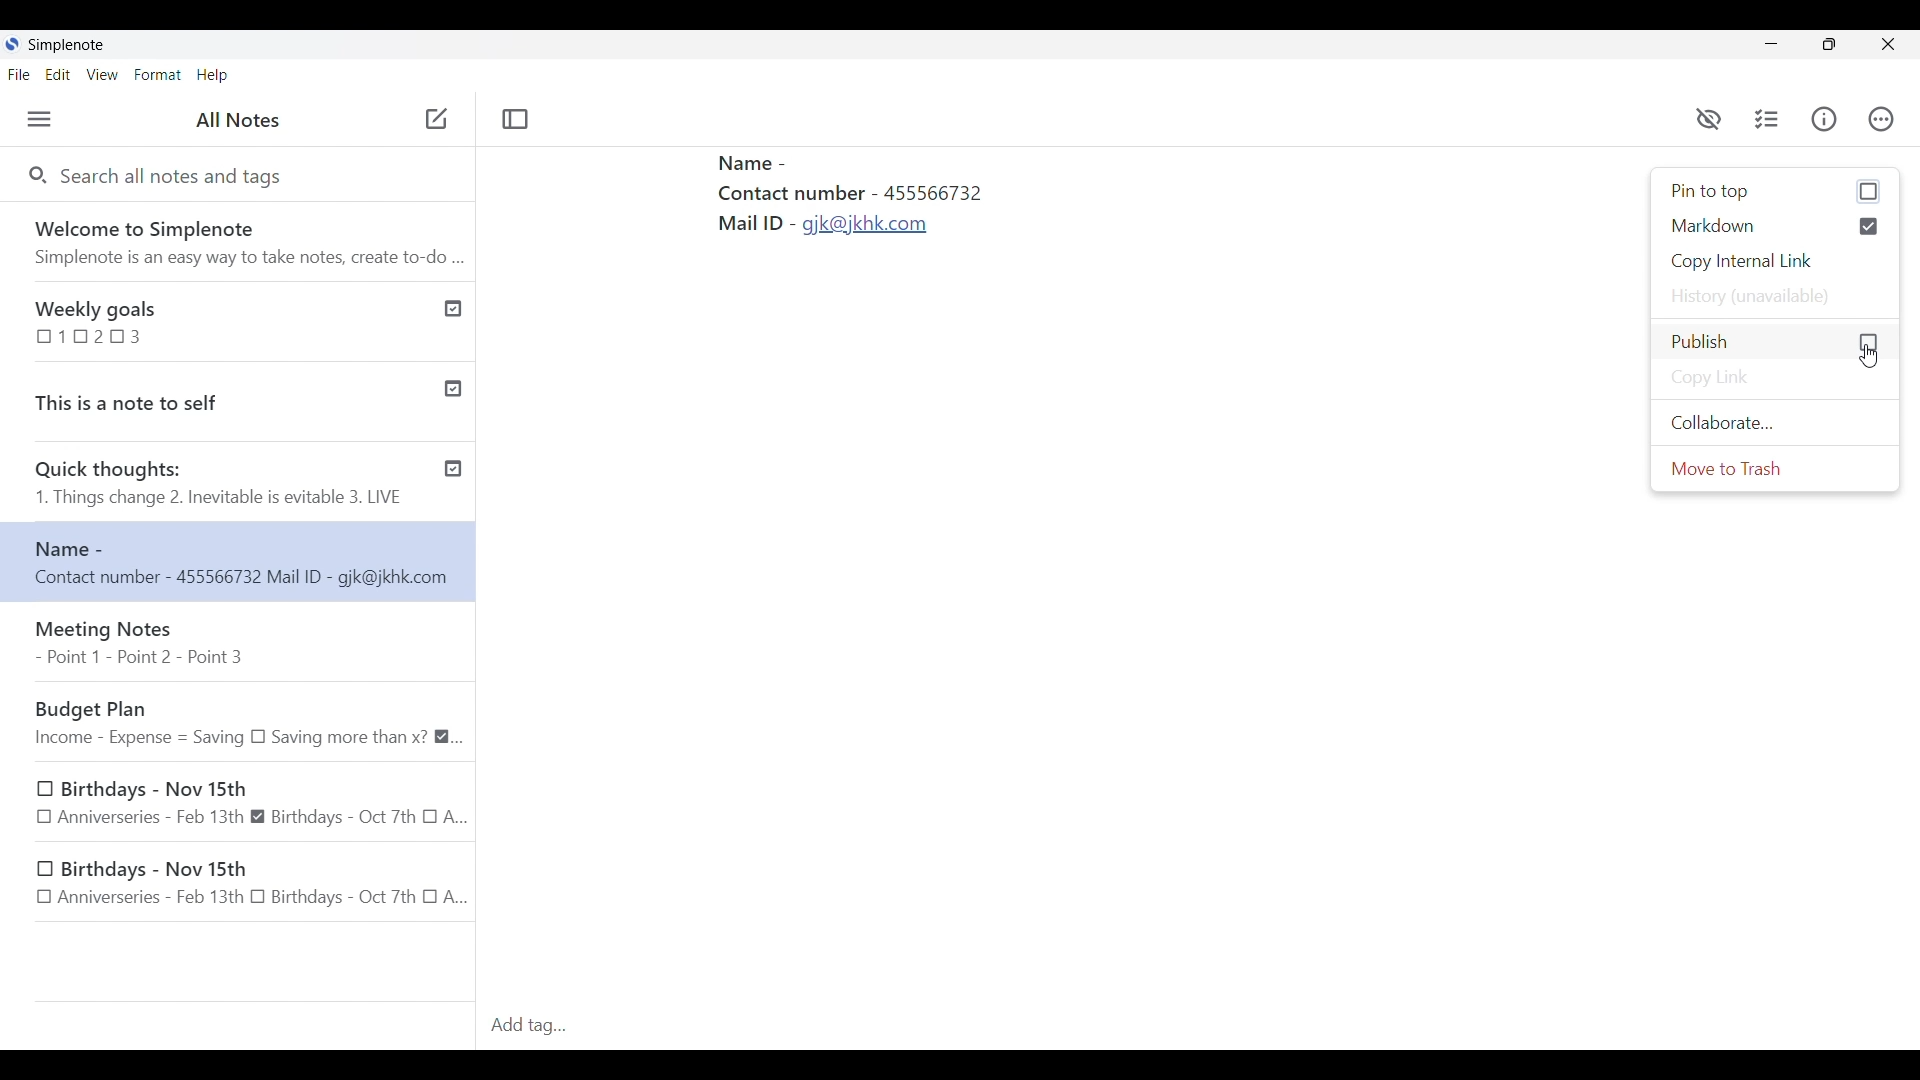  Describe the element at coordinates (179, 177) in the screenshot. I see `Search all notes and tags` at that location.